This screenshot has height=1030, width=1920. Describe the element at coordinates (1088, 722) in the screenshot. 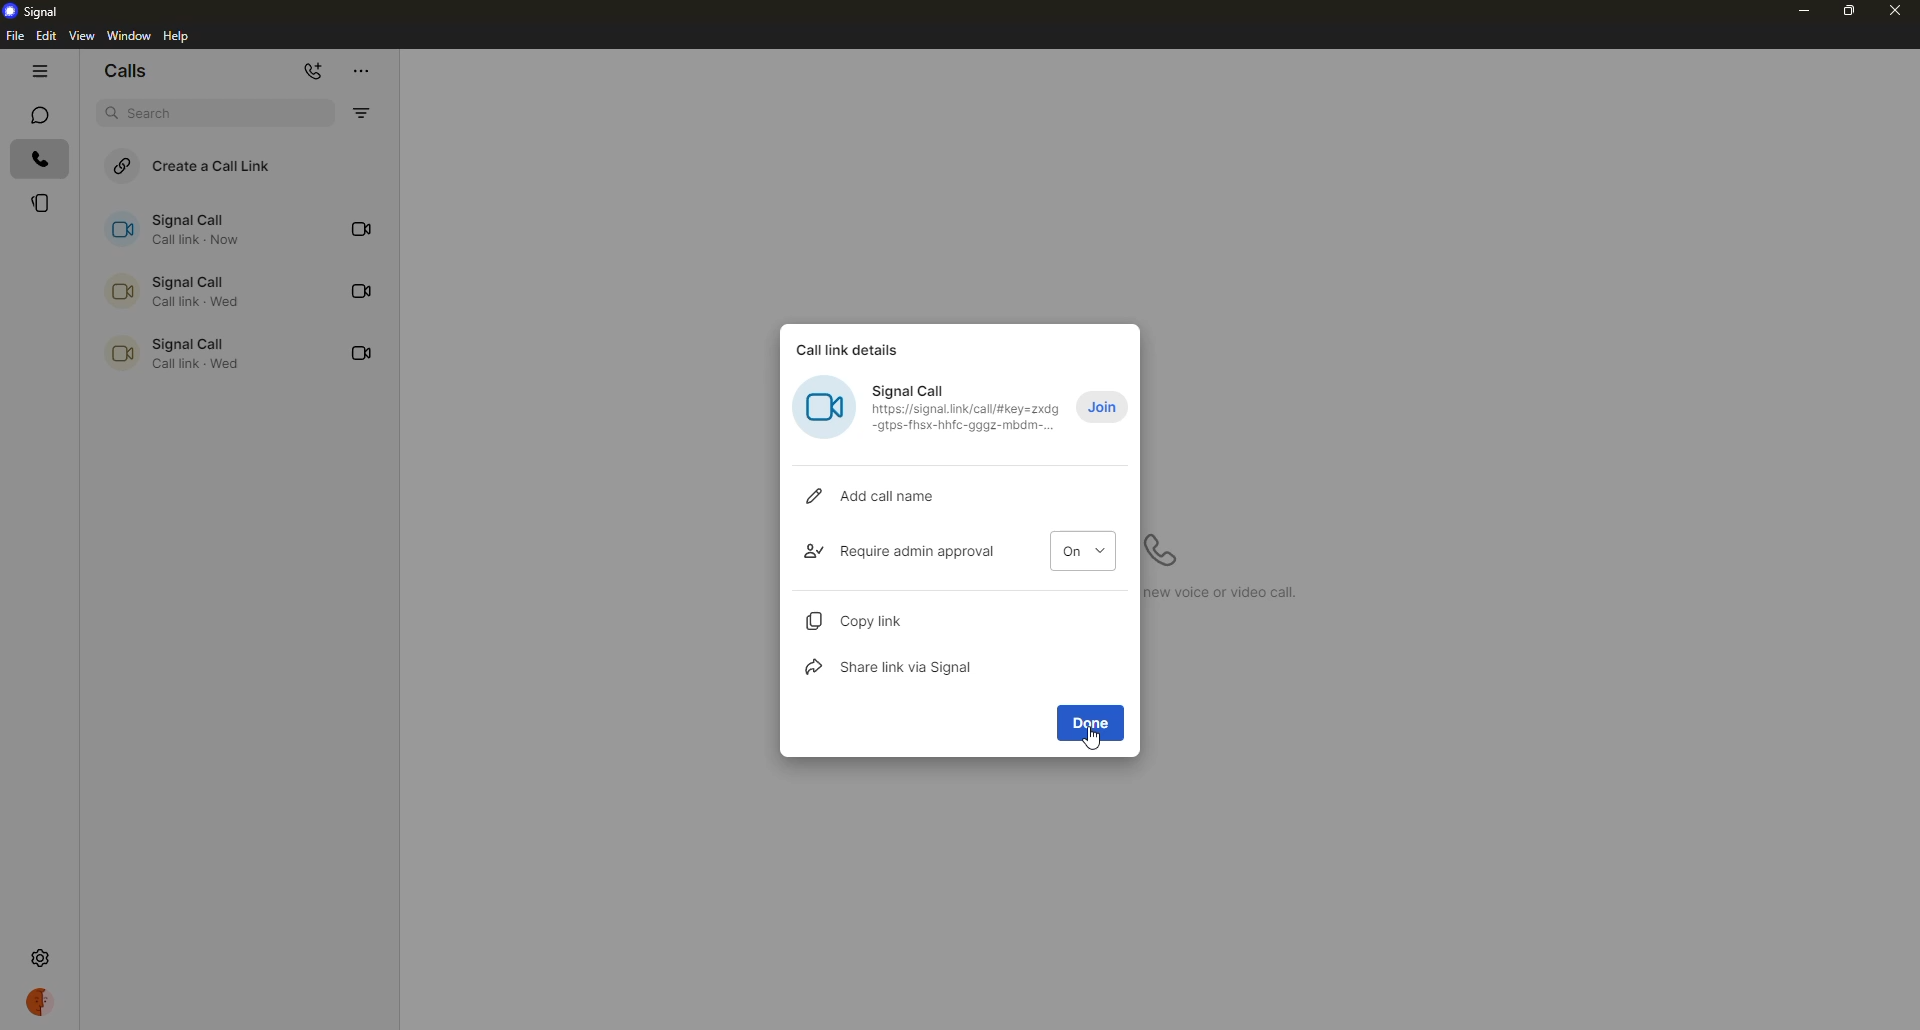

I see `done` at that location.